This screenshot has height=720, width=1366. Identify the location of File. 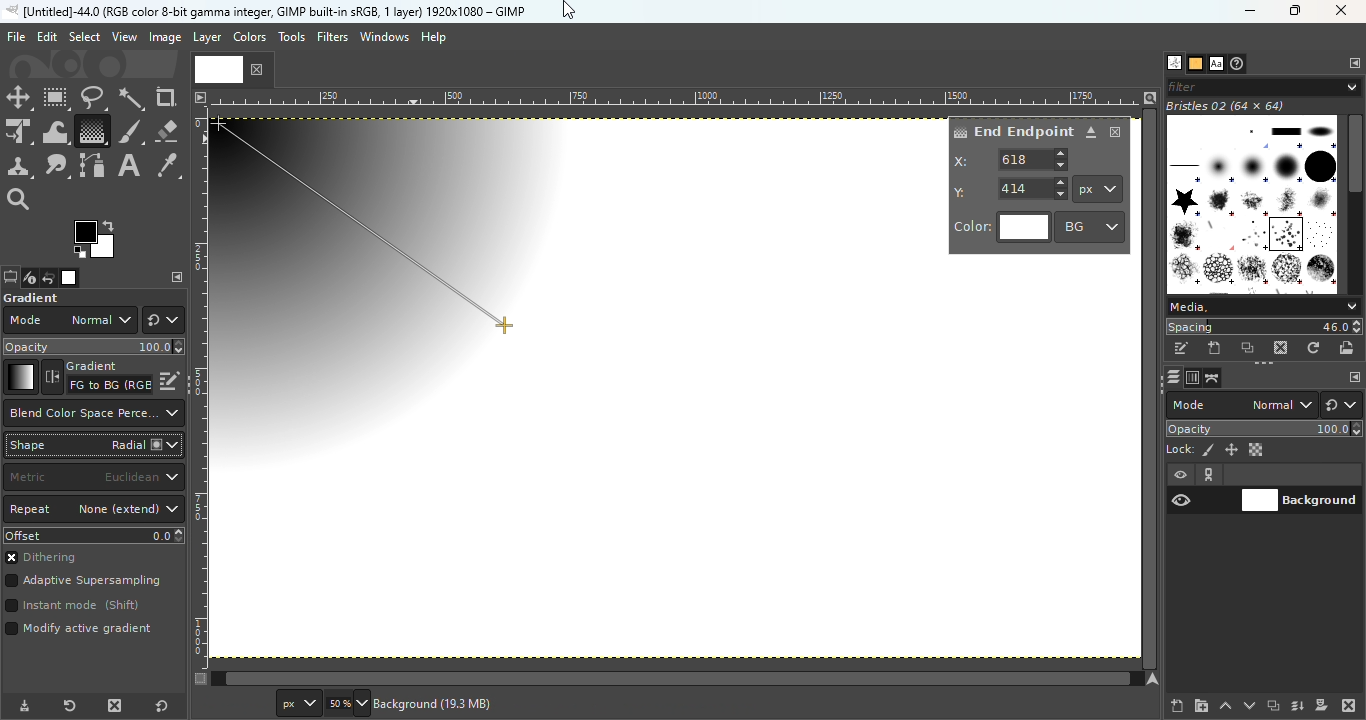
(16, 37).